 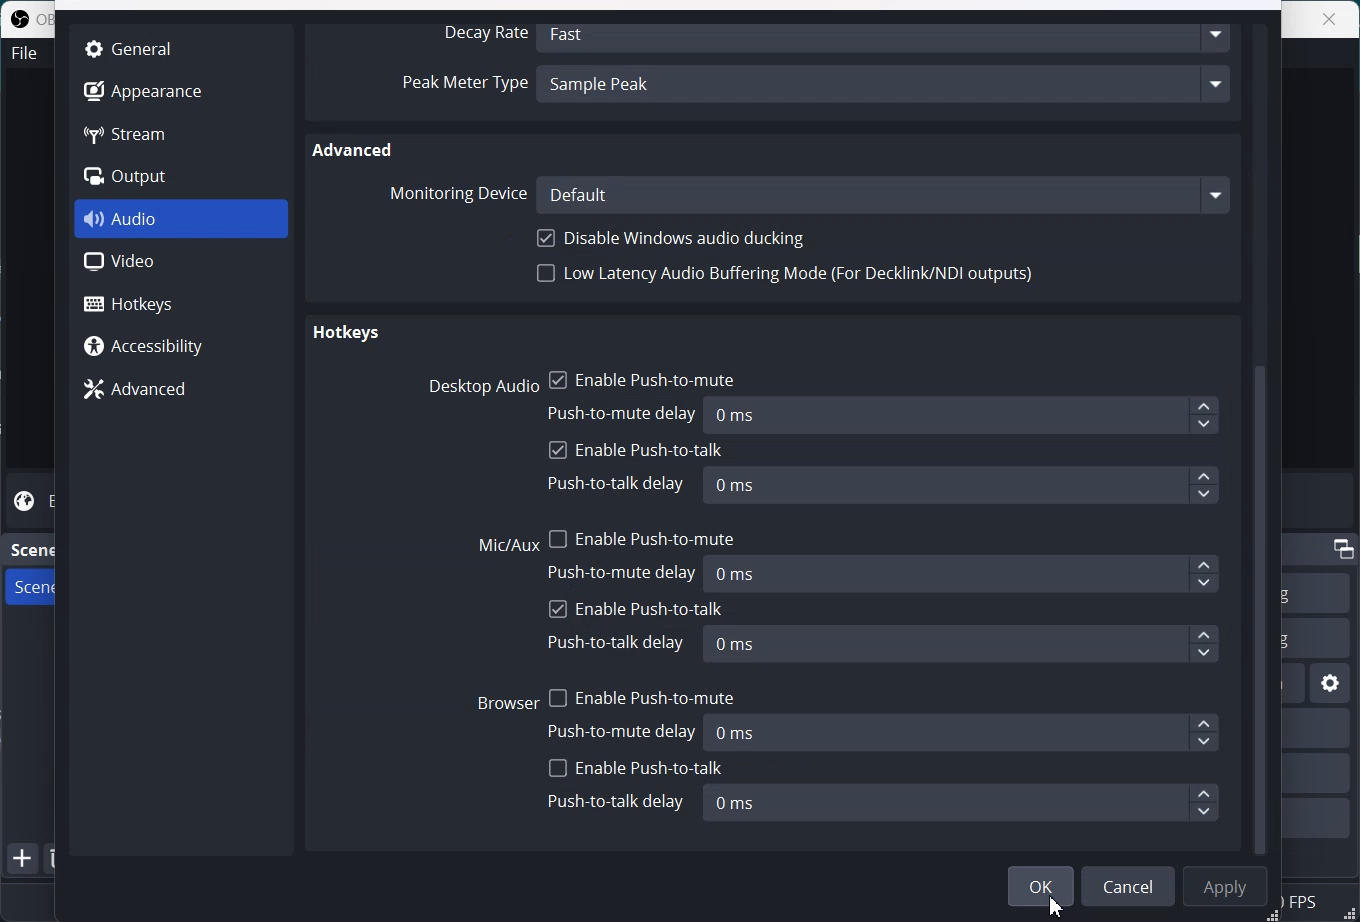 I want to click on Enable Push-to-talk, so click(x=636, y=768).